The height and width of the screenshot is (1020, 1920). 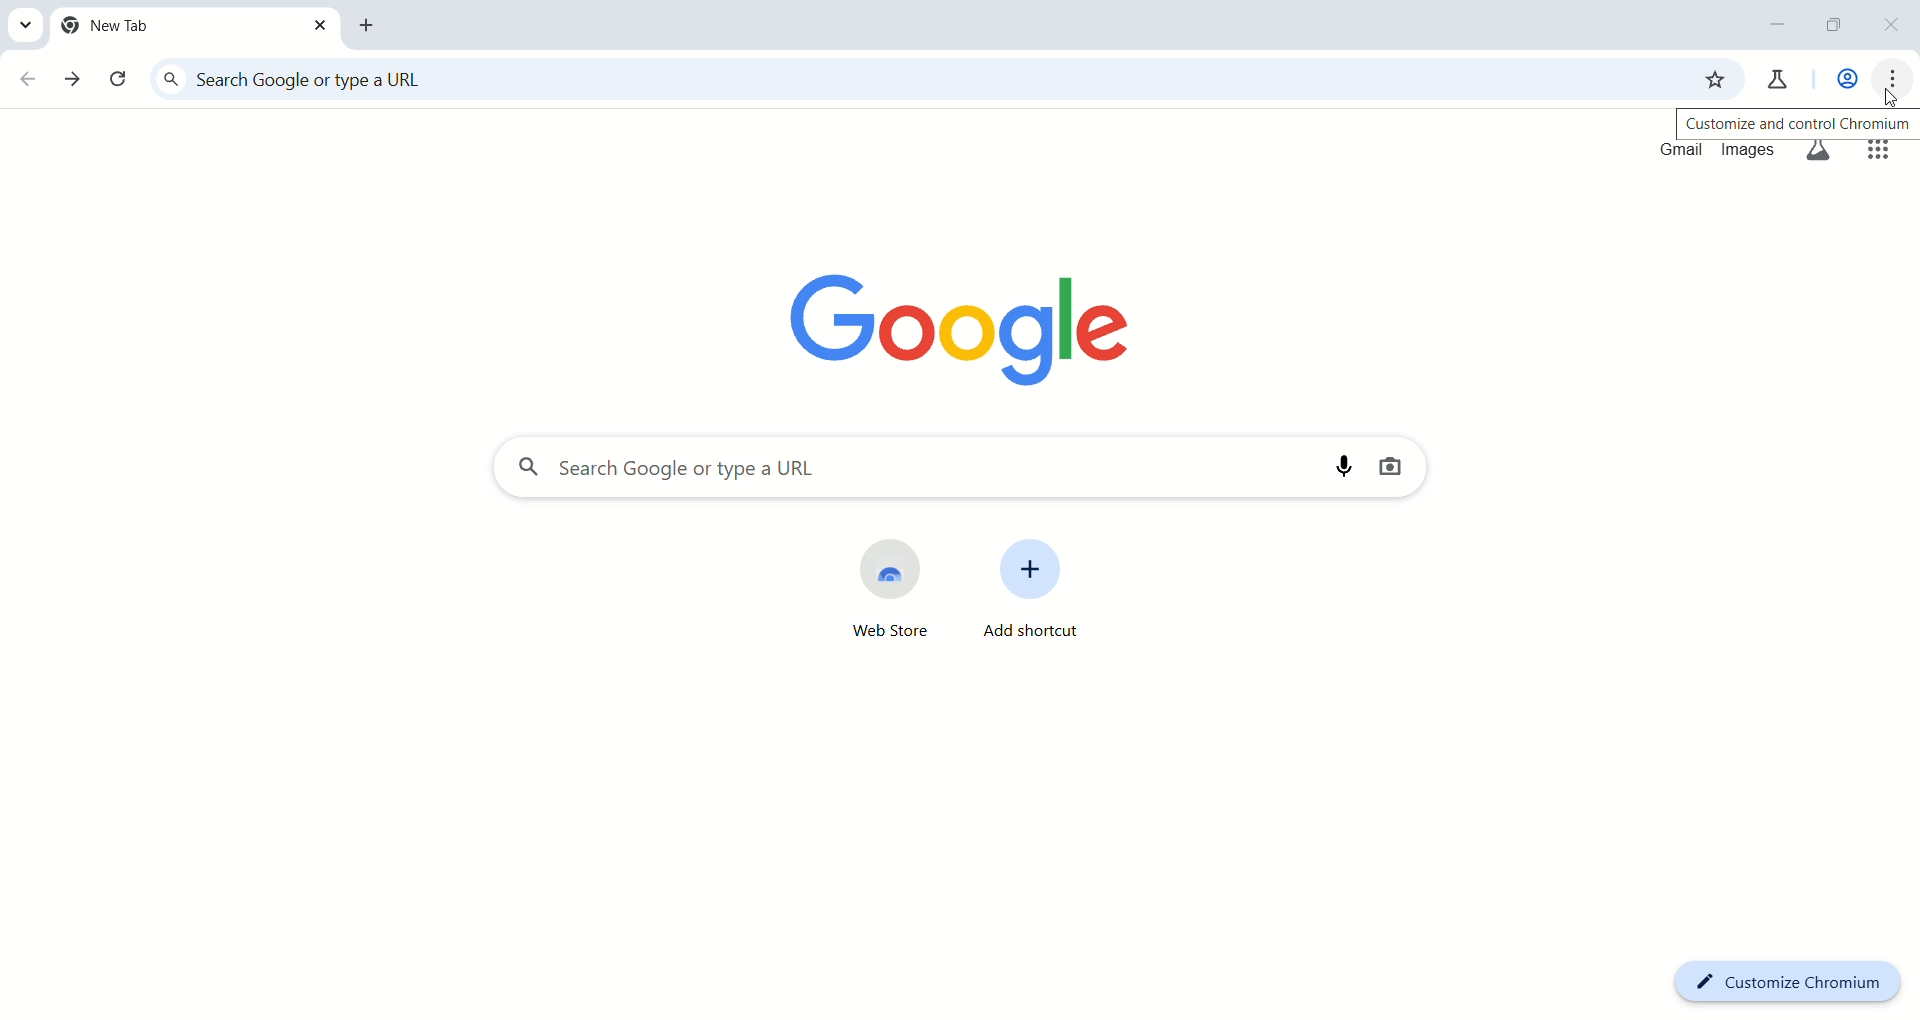 I want to click on search by voice, so click(x=1346, y=467).